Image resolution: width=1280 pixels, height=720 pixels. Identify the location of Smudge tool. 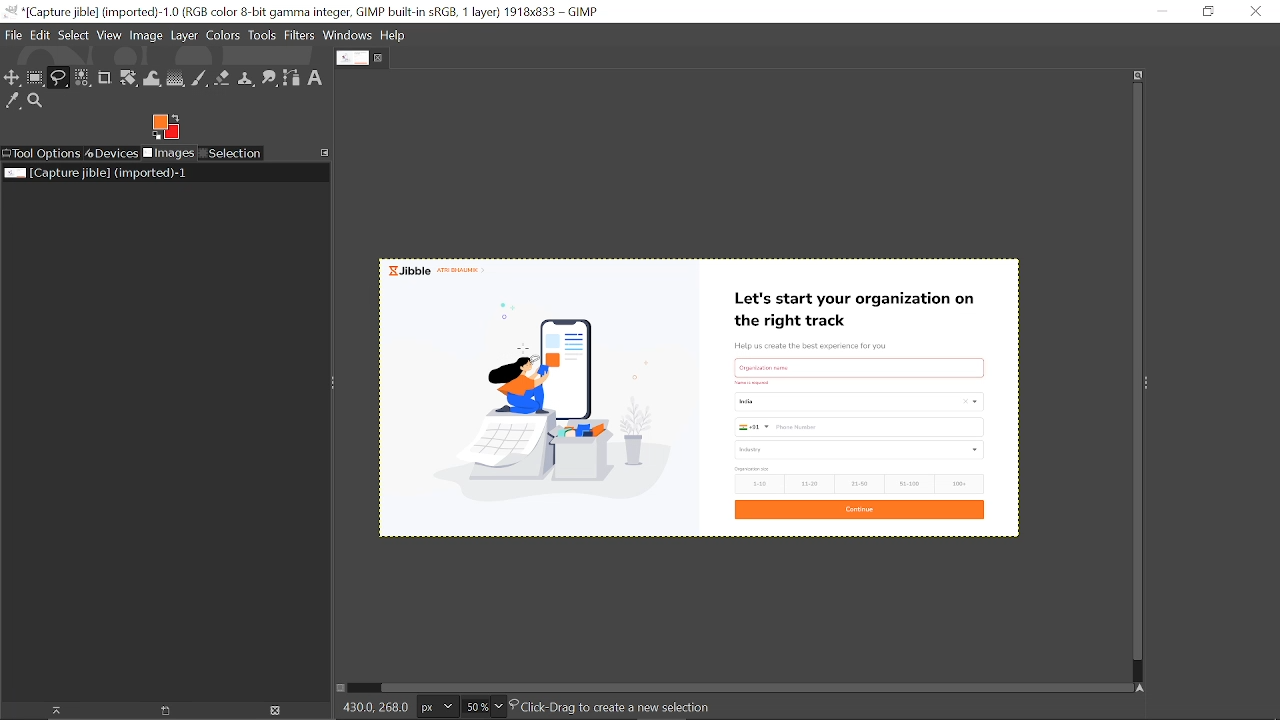
(270, 79).